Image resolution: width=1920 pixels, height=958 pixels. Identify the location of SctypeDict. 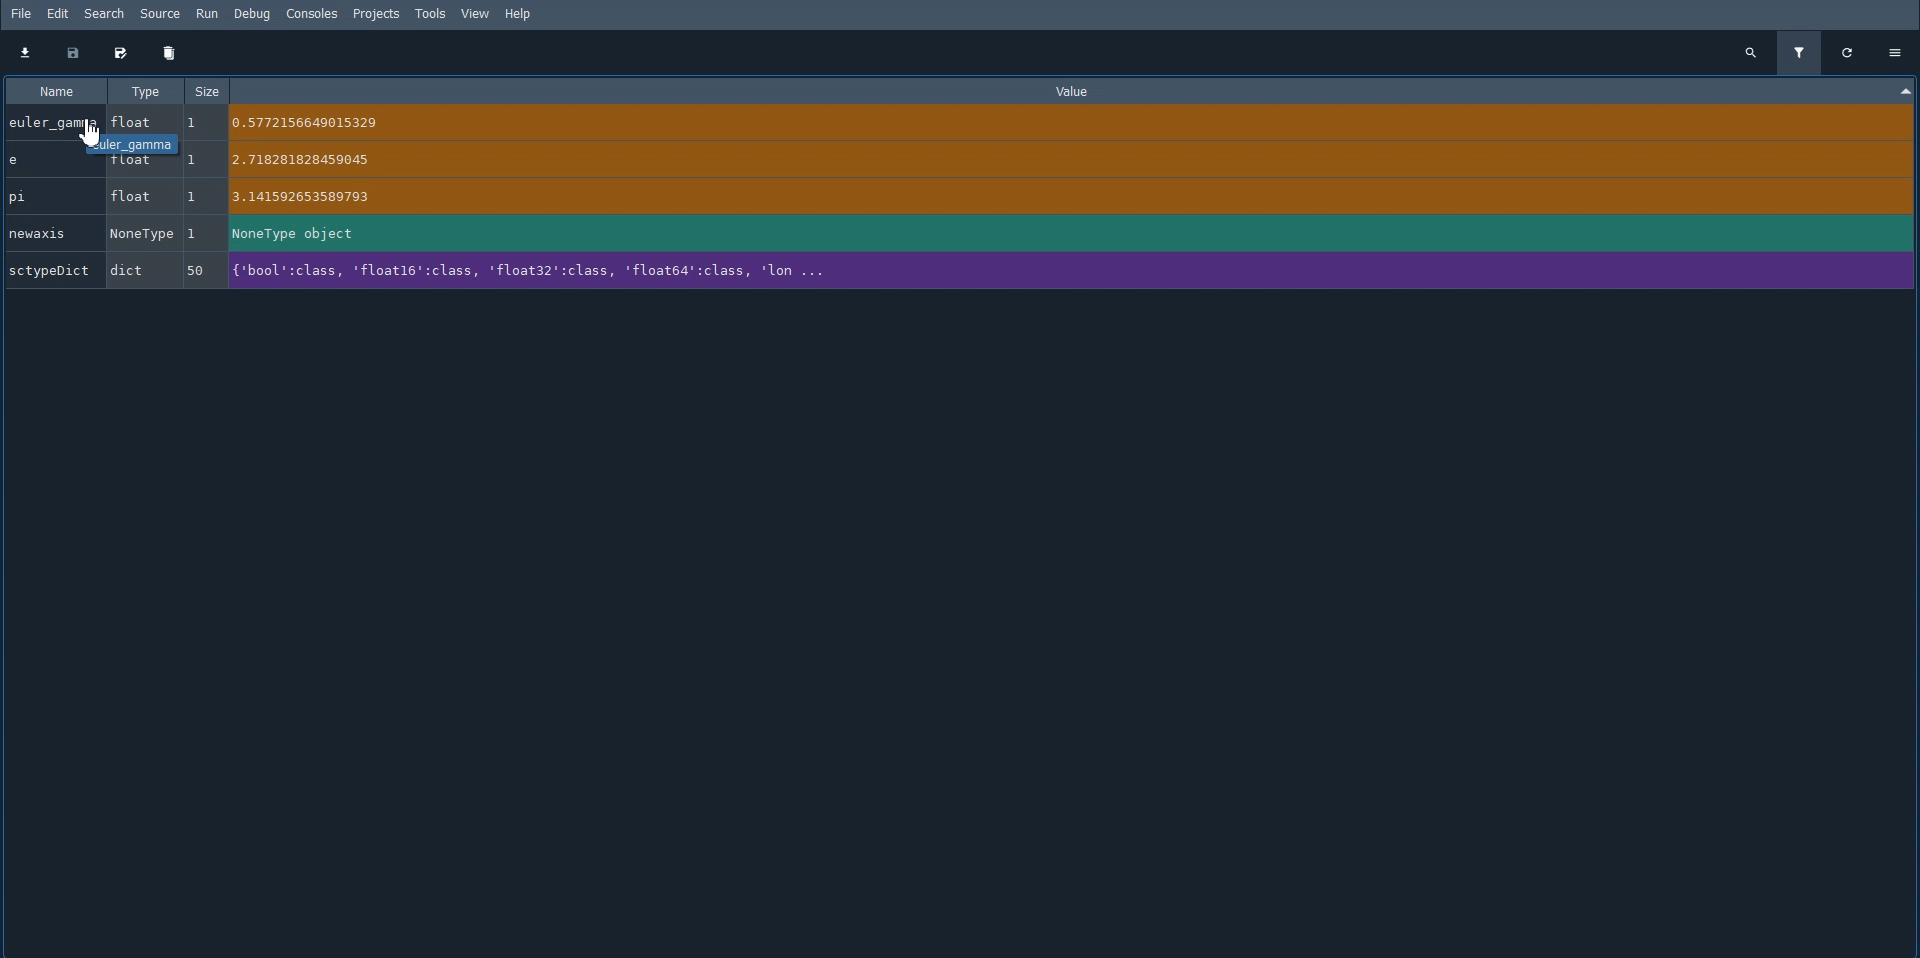
(504, 273).